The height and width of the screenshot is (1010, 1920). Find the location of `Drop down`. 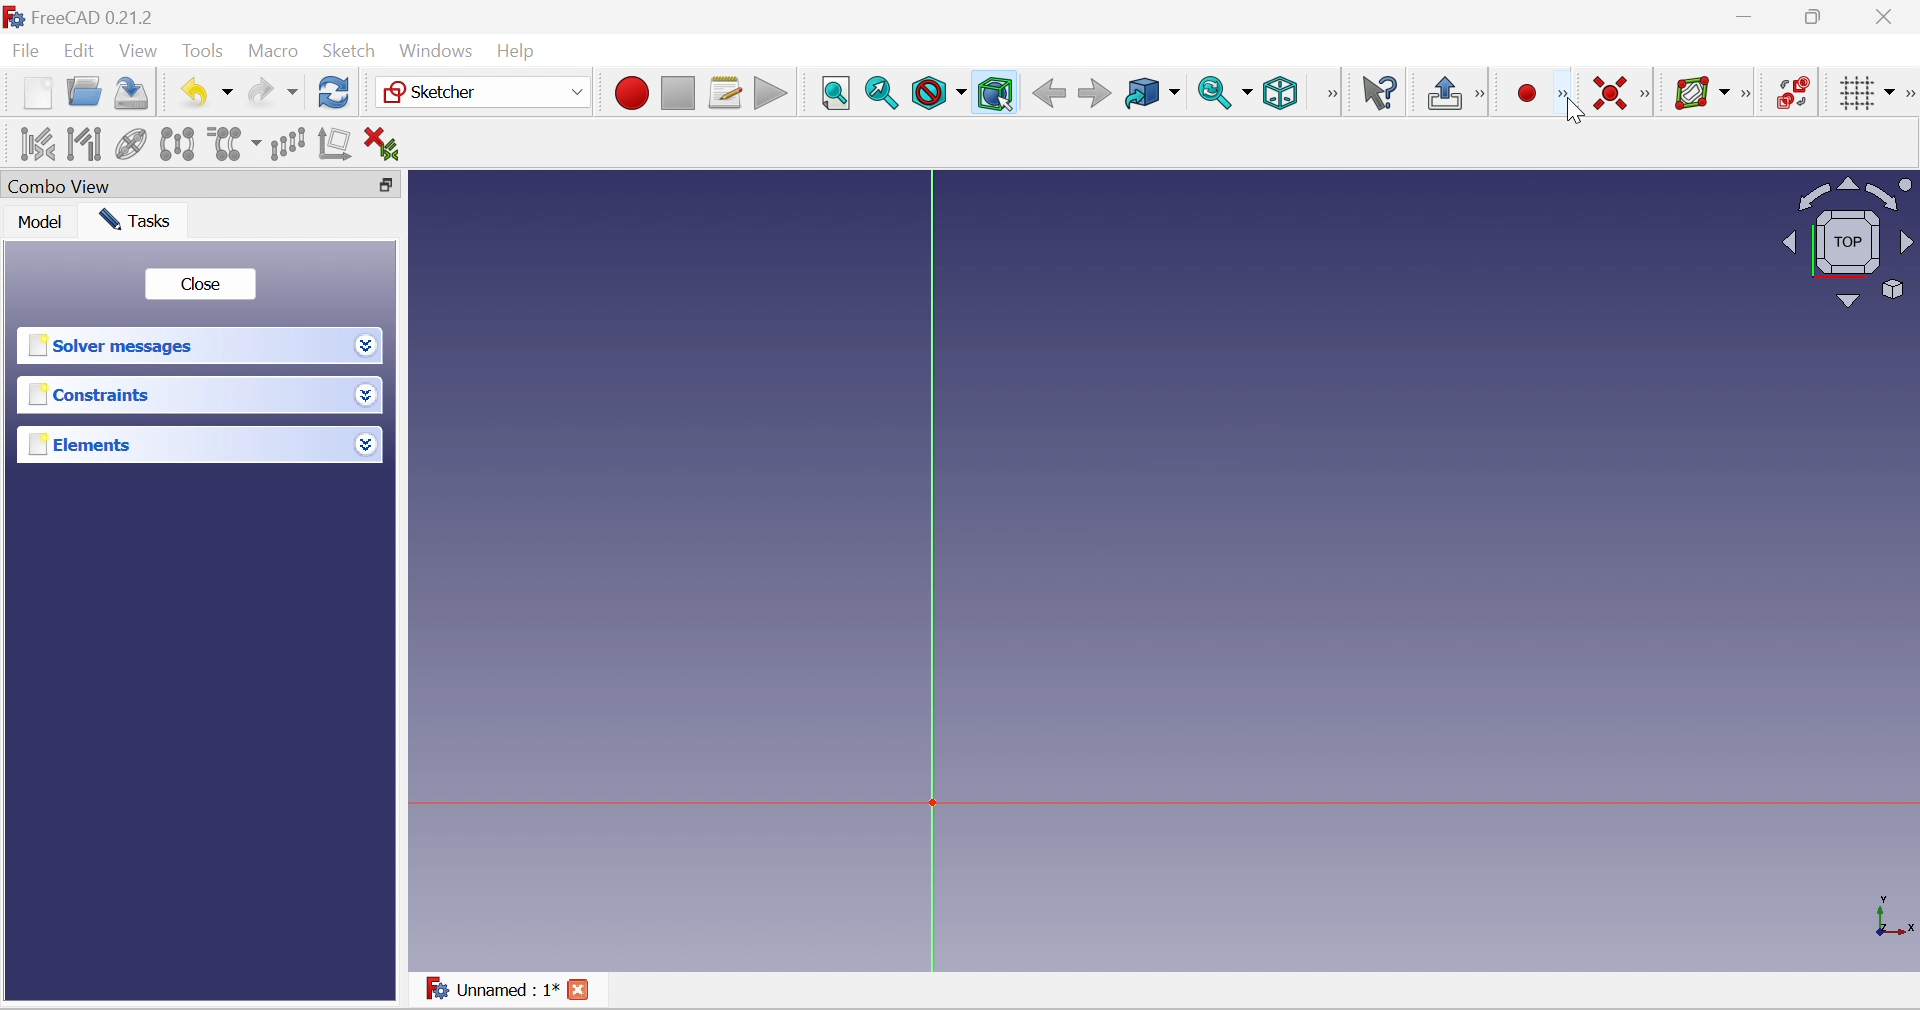

Drop down is located at coordinates (367, 444).